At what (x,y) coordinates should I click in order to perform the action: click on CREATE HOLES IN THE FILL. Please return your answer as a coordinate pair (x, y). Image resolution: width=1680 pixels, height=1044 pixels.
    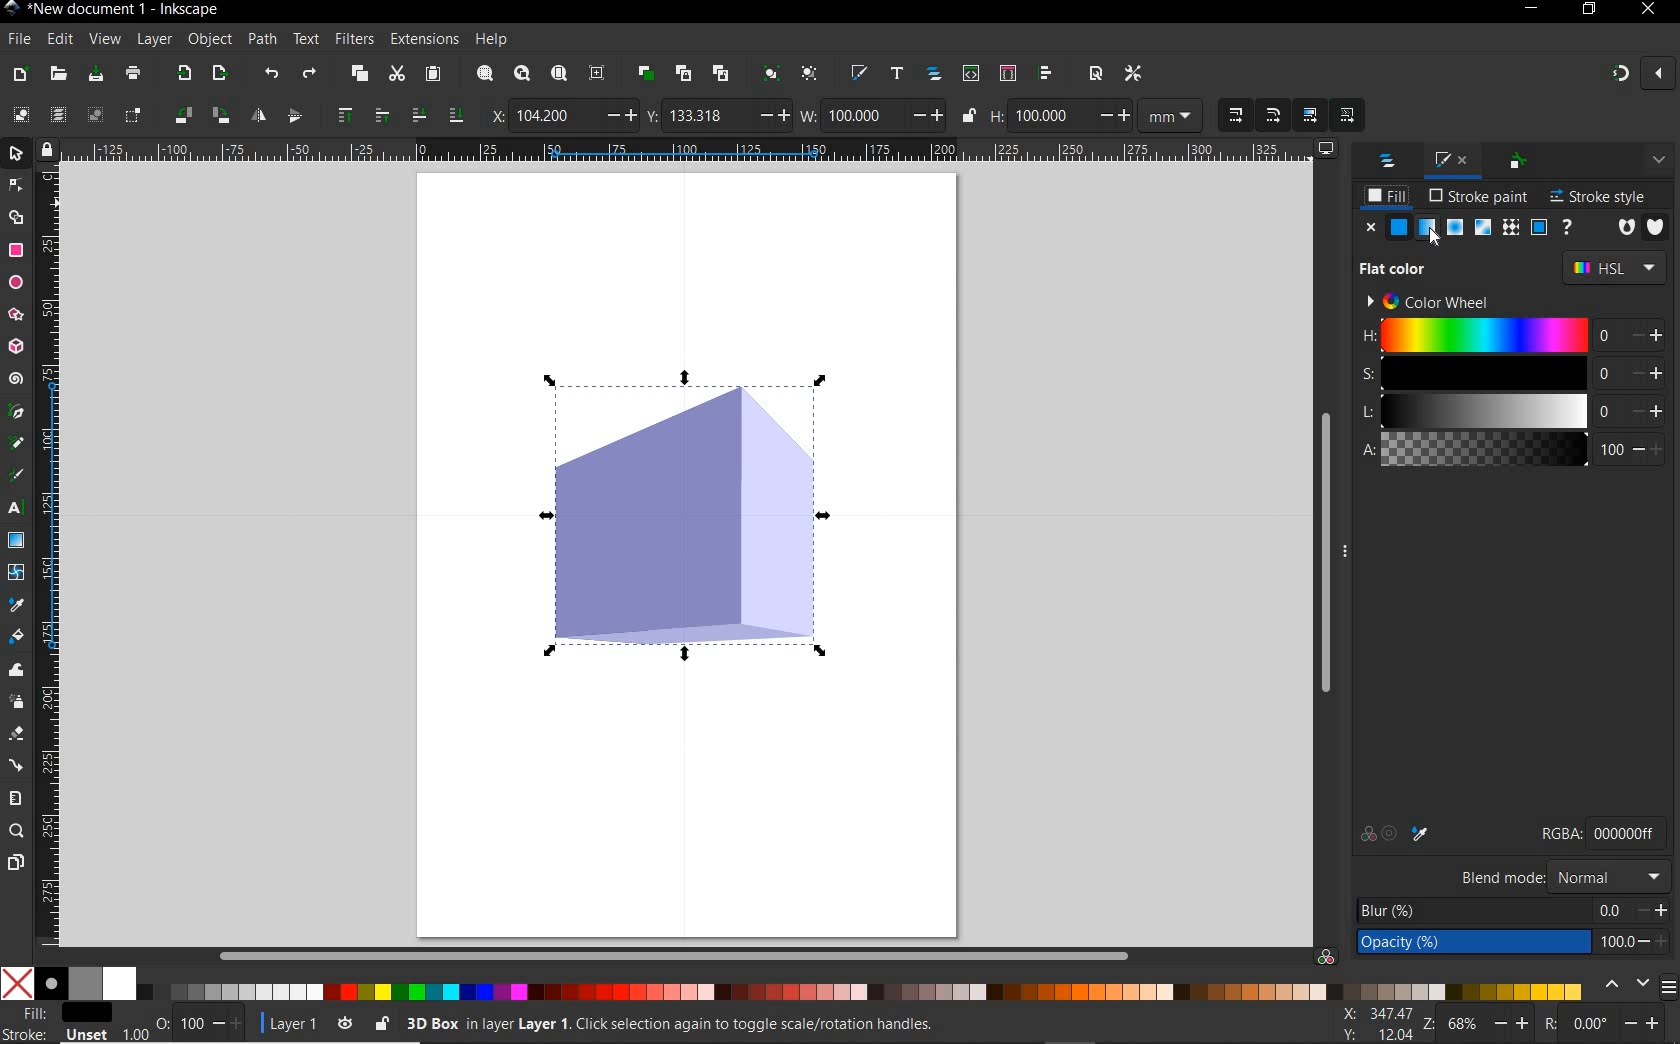
    Looking at the image, I should click on (1627, 229).